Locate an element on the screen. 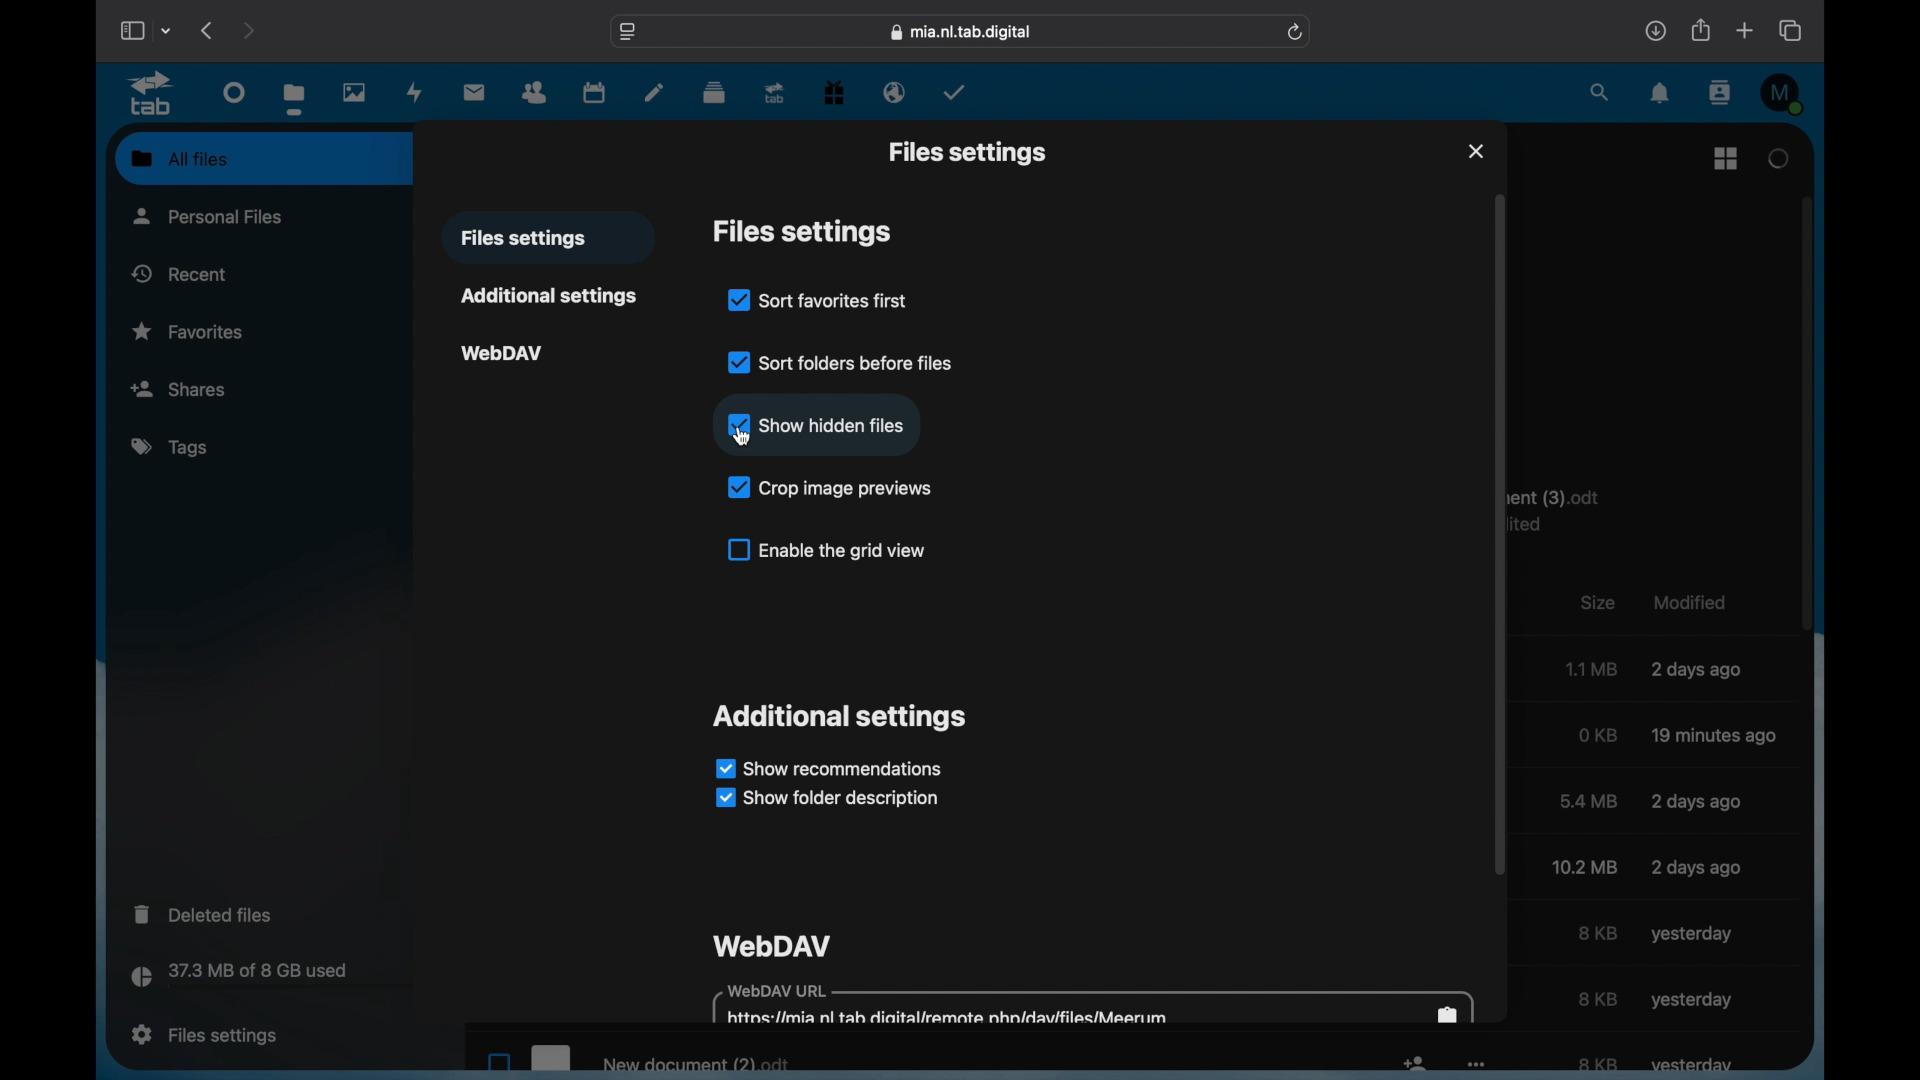 The height and width of the screenshot is (1080, 1920). calendar is located at coordinates (596, 93).